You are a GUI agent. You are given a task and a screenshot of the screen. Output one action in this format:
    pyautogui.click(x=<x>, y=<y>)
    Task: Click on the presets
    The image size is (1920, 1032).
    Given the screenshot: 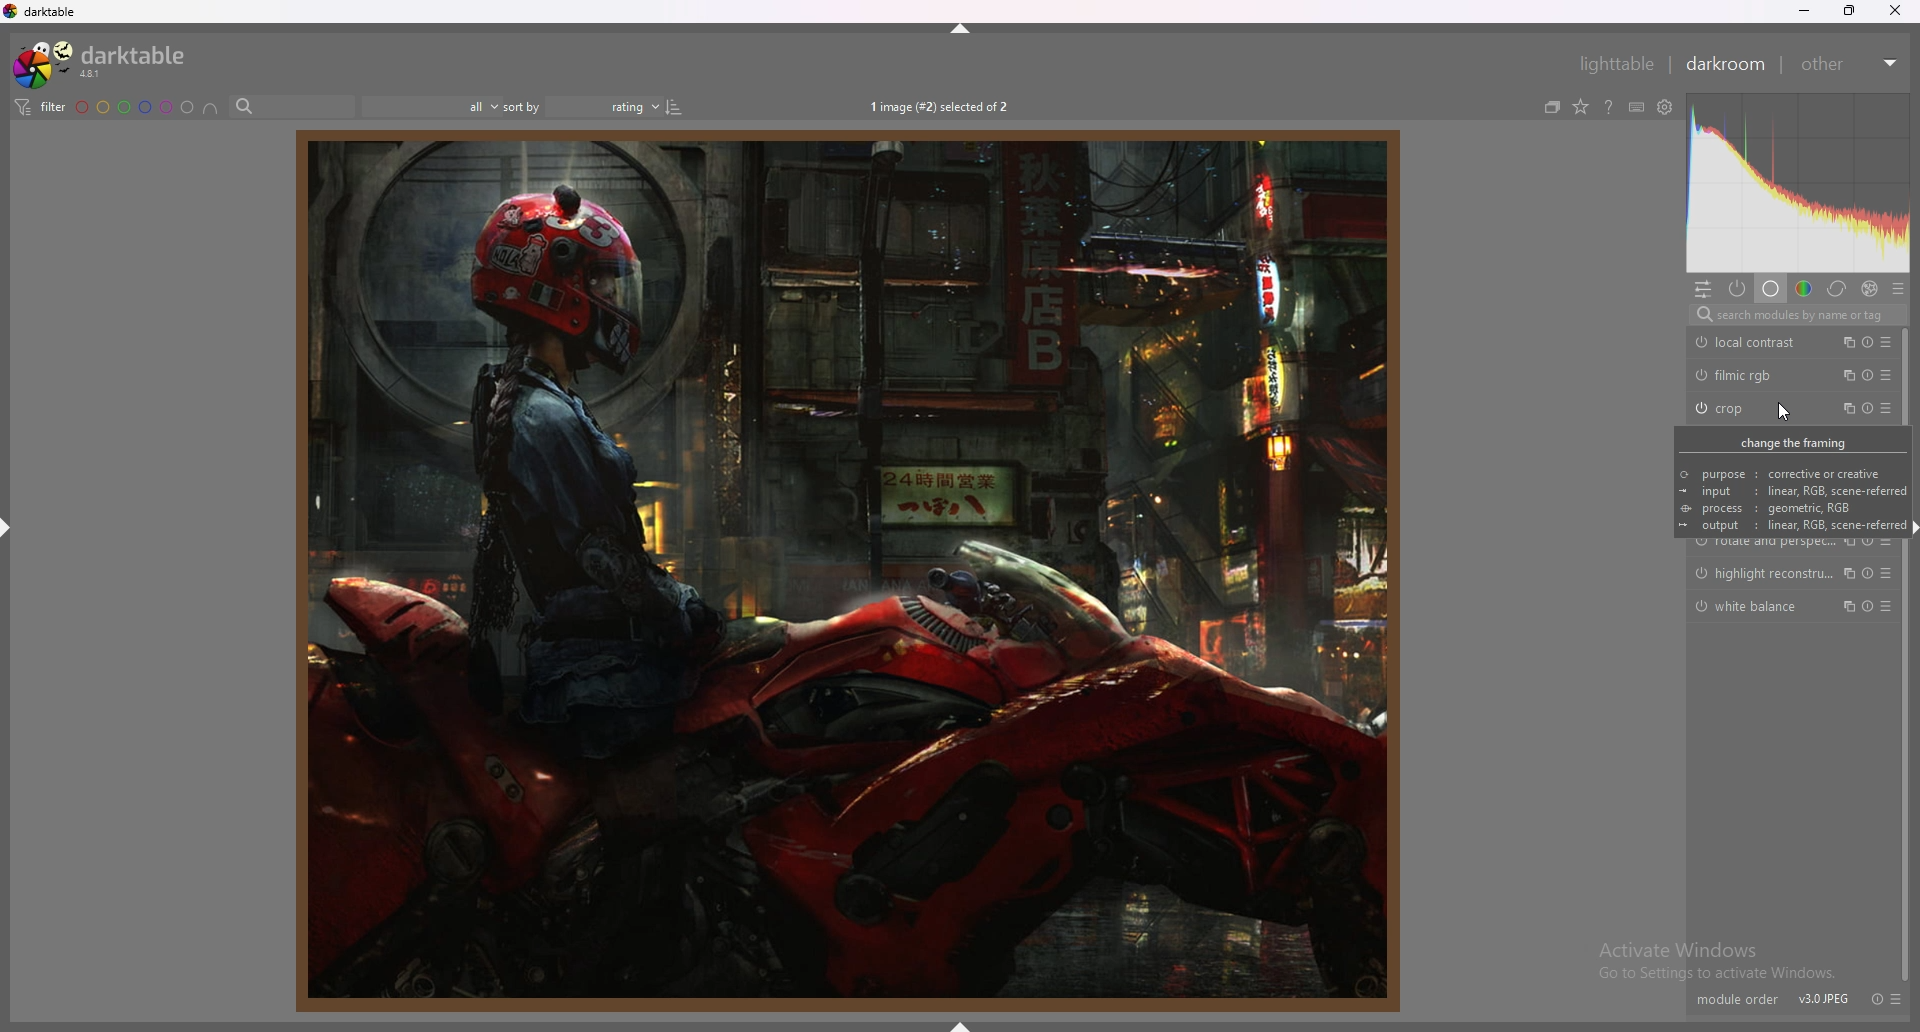 What is the action you would take?
    pyautogui.click(x=1897, y=288)
    